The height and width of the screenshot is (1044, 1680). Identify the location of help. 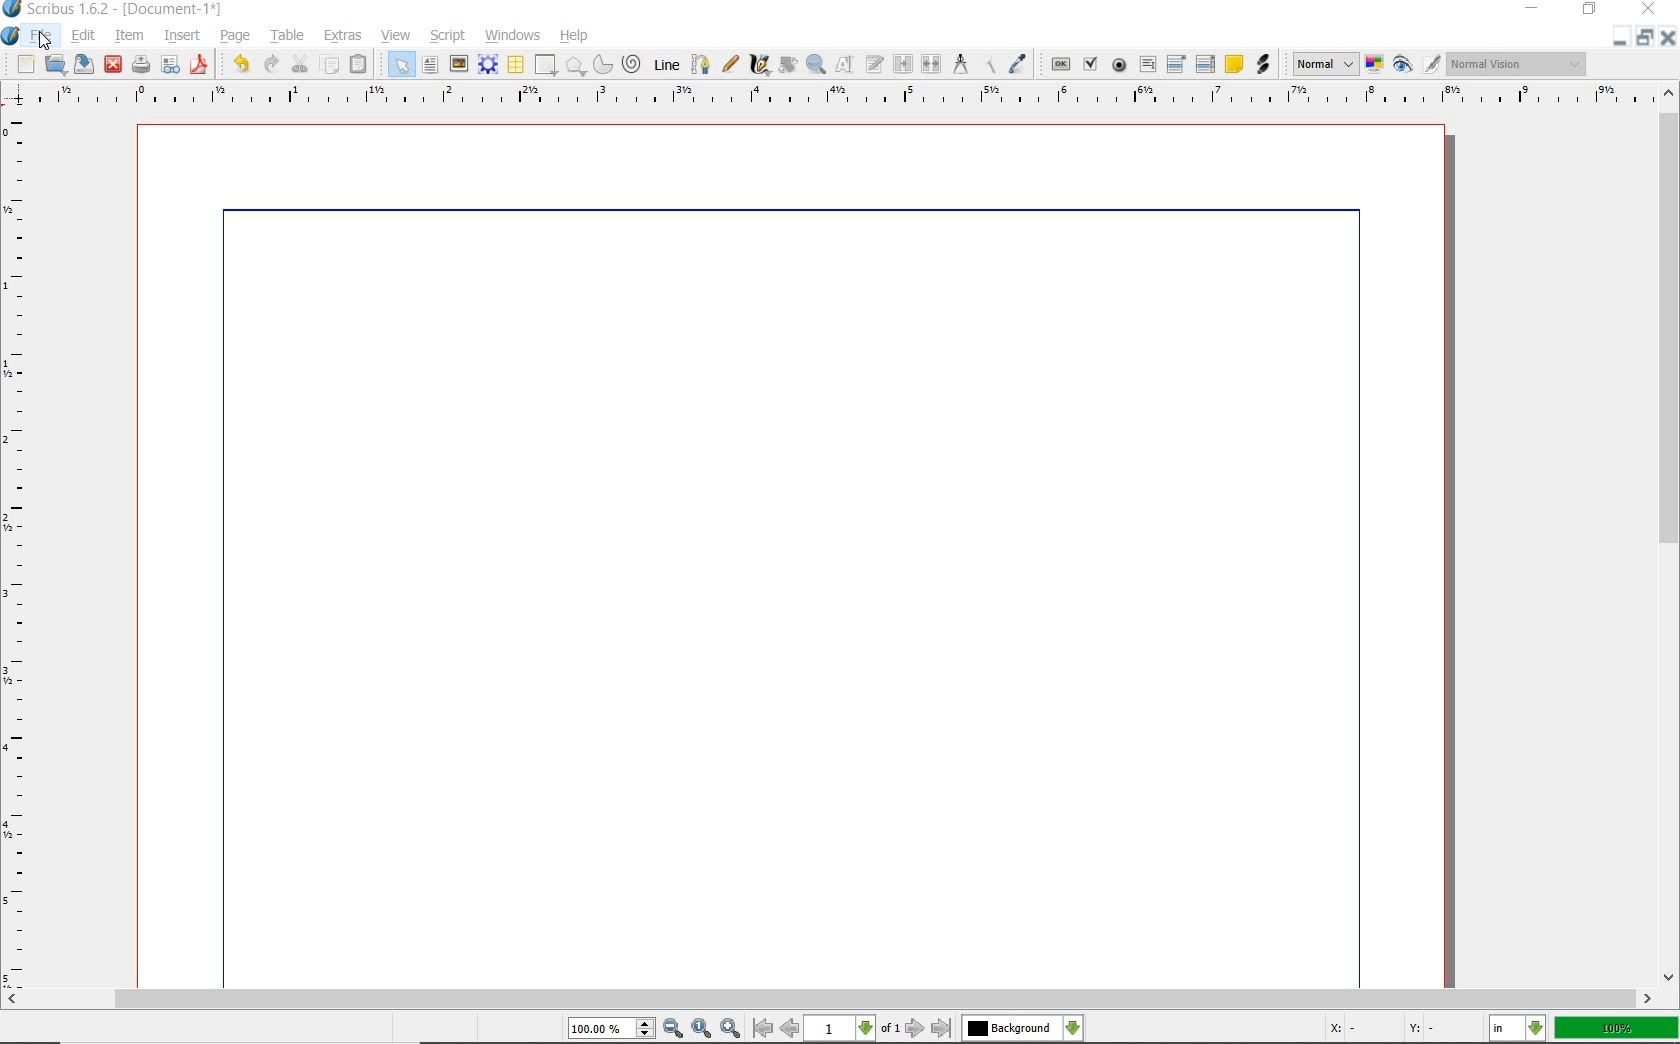
(577, 34).